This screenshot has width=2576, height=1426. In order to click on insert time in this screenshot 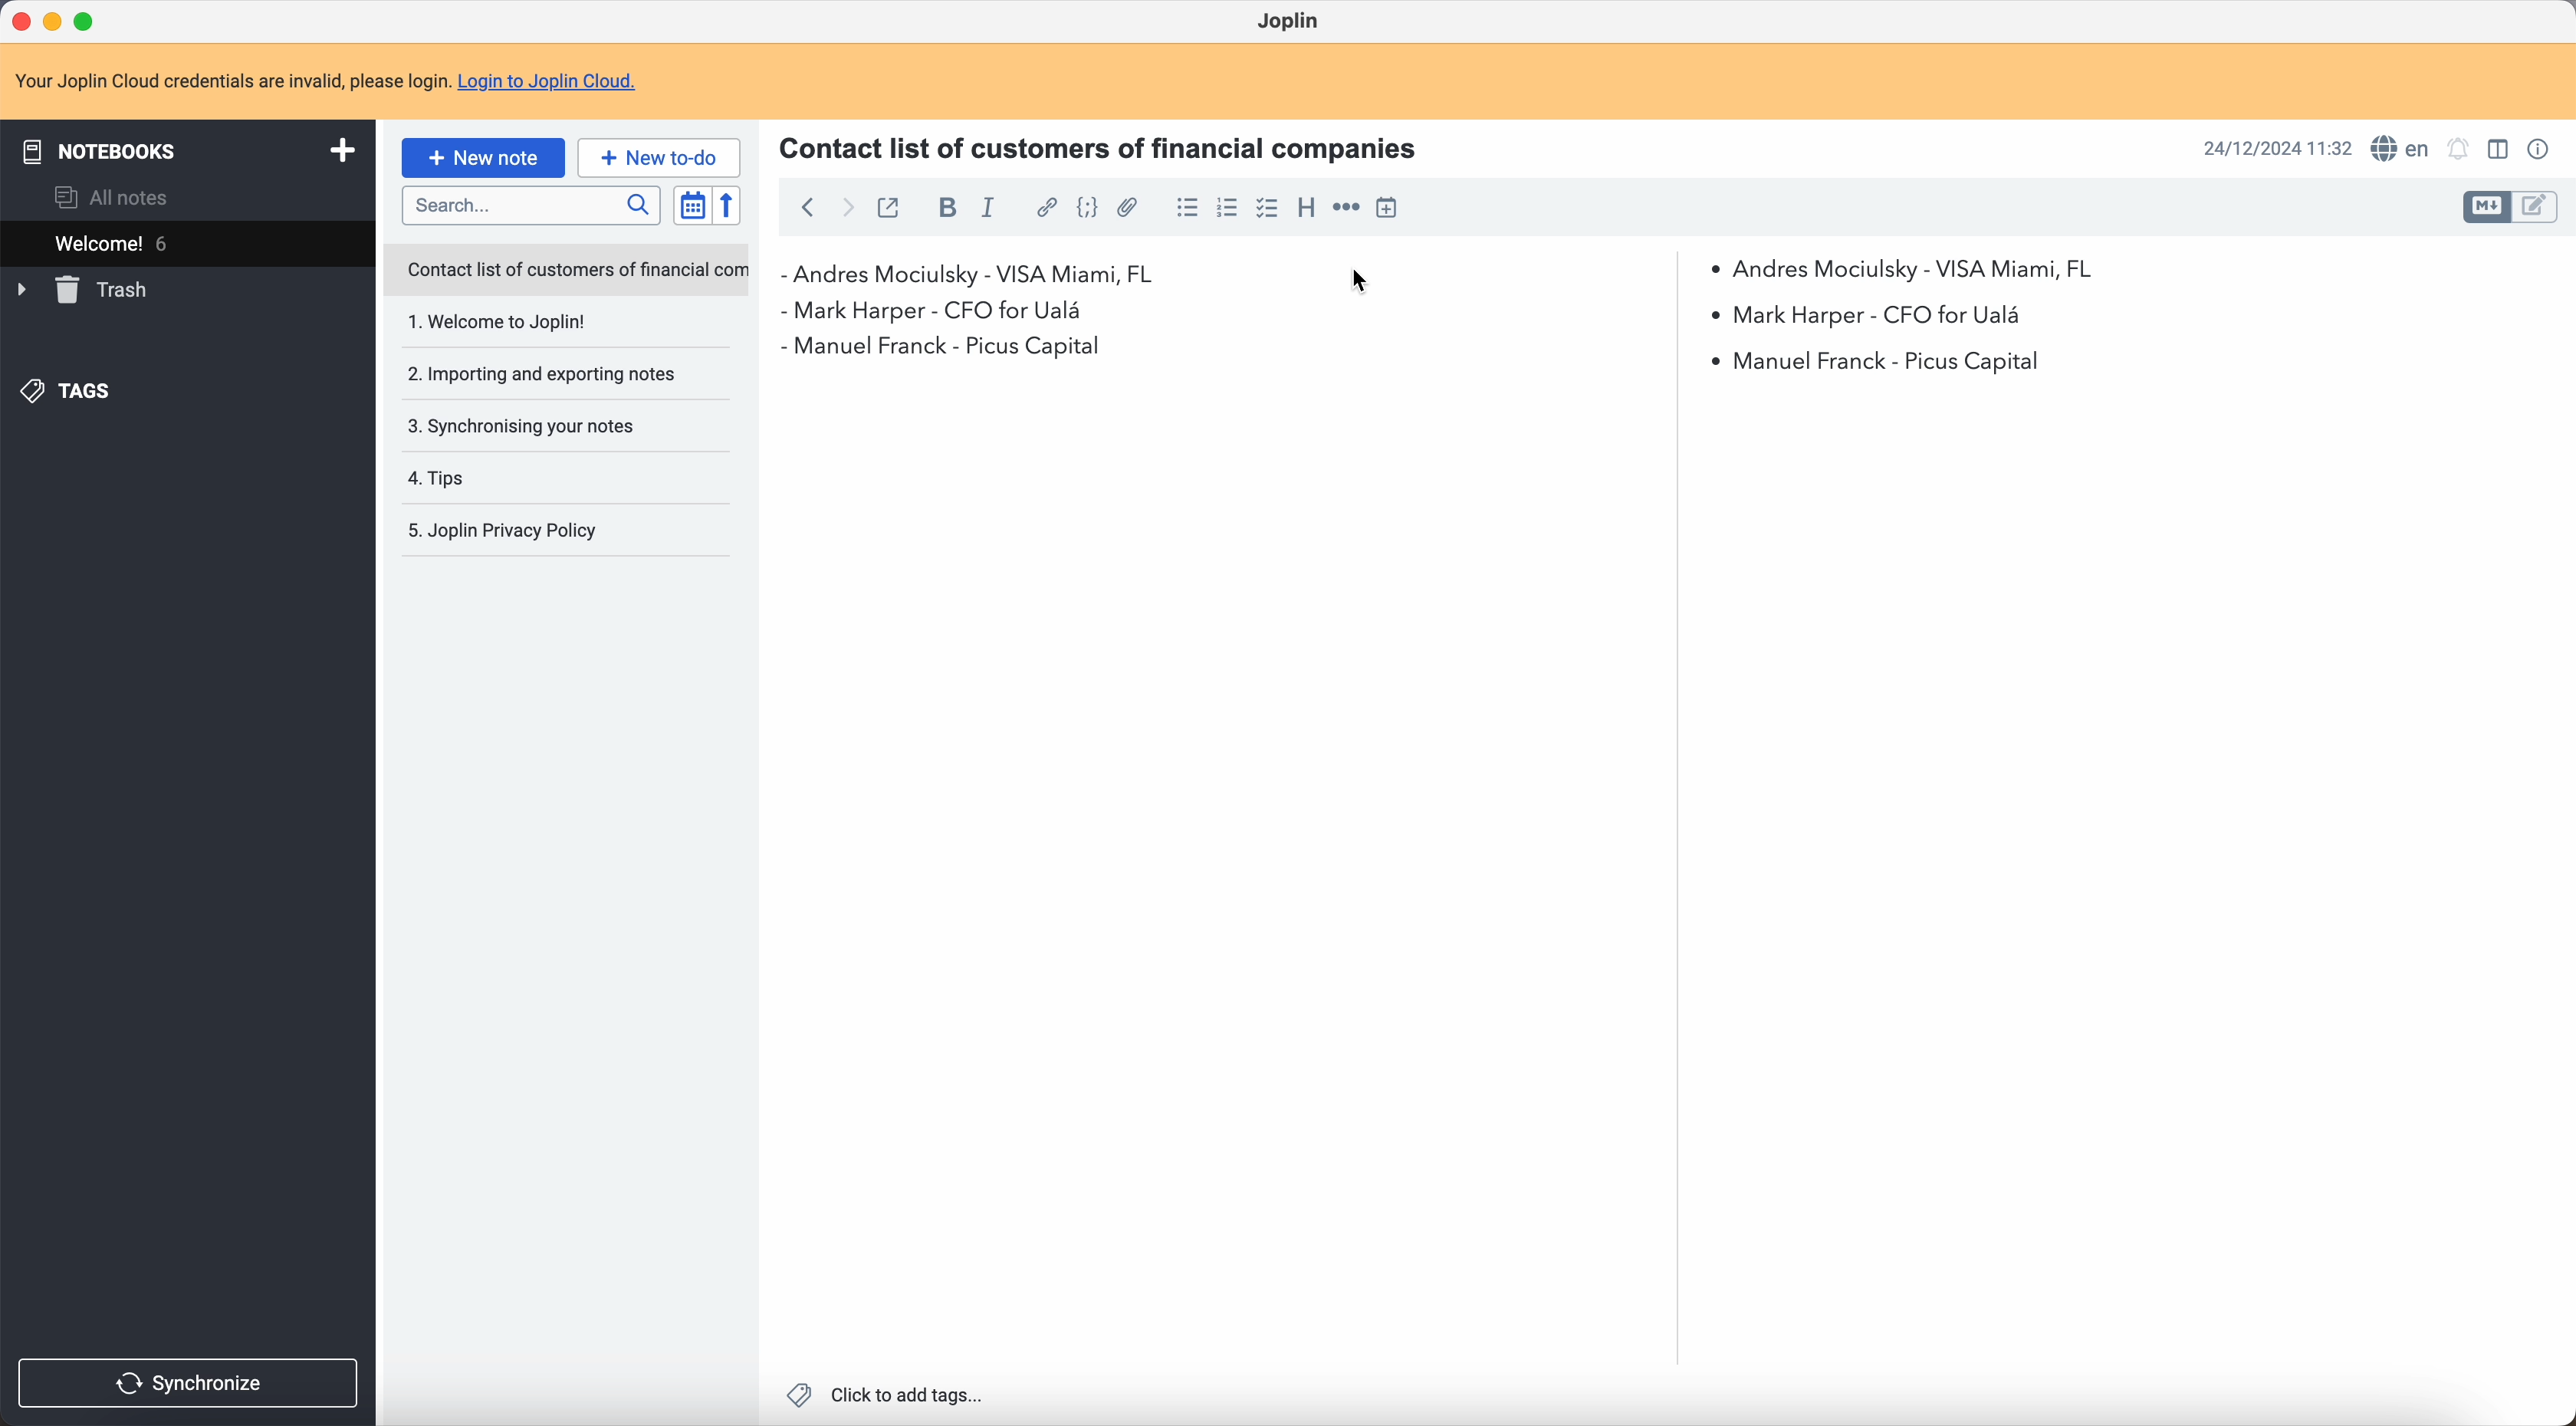, I will do `click(1386, 207)`.